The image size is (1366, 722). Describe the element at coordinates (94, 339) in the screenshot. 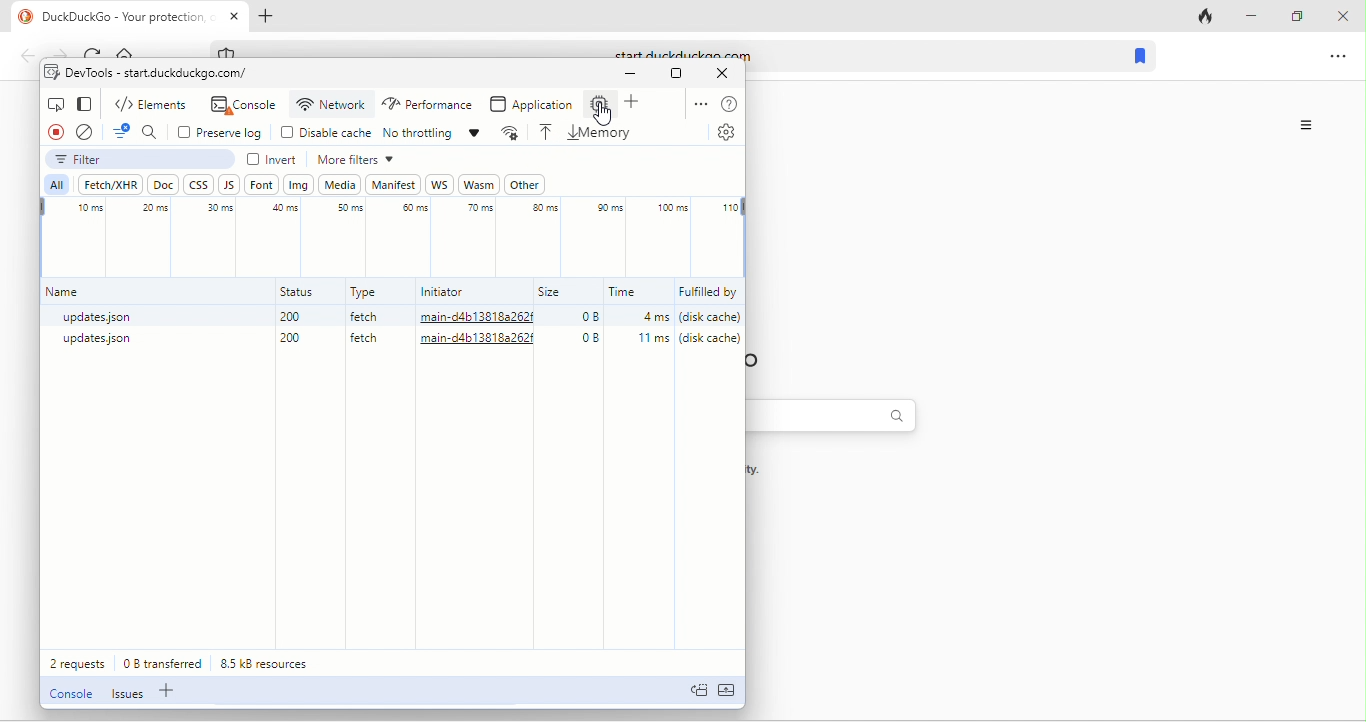

I see `updates.json` at that location.